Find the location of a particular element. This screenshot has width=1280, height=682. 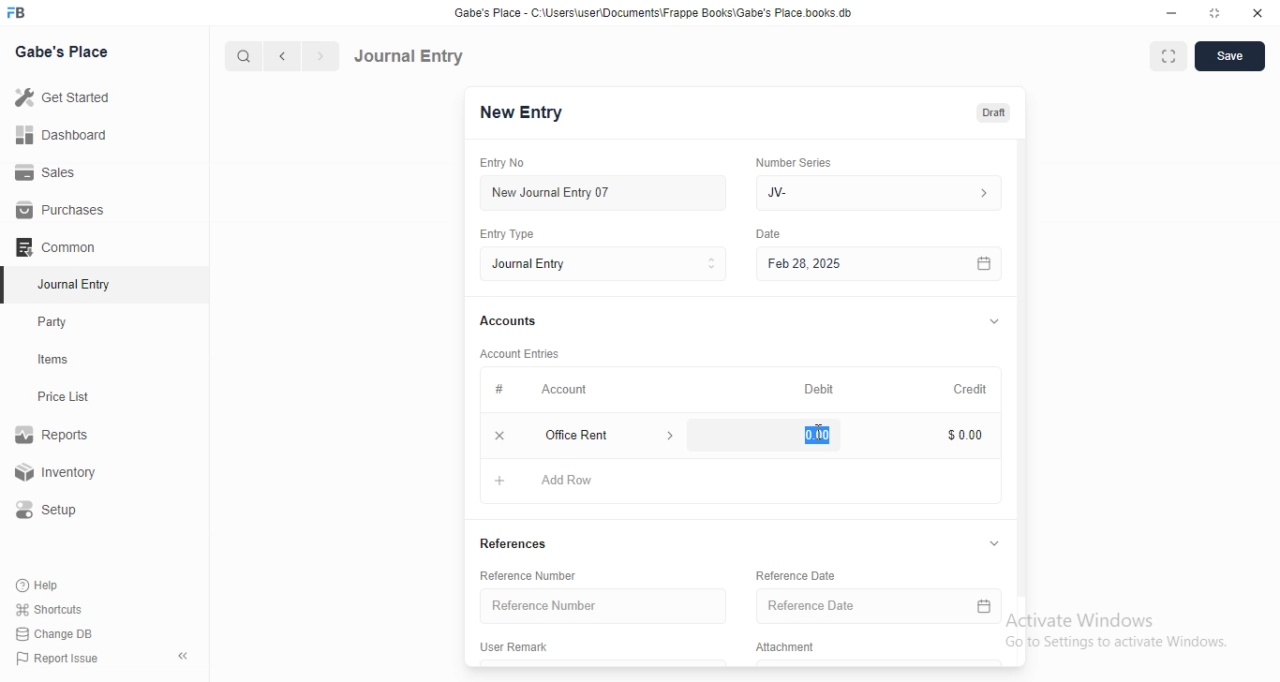

Debit is located at coordinates (815, 387).